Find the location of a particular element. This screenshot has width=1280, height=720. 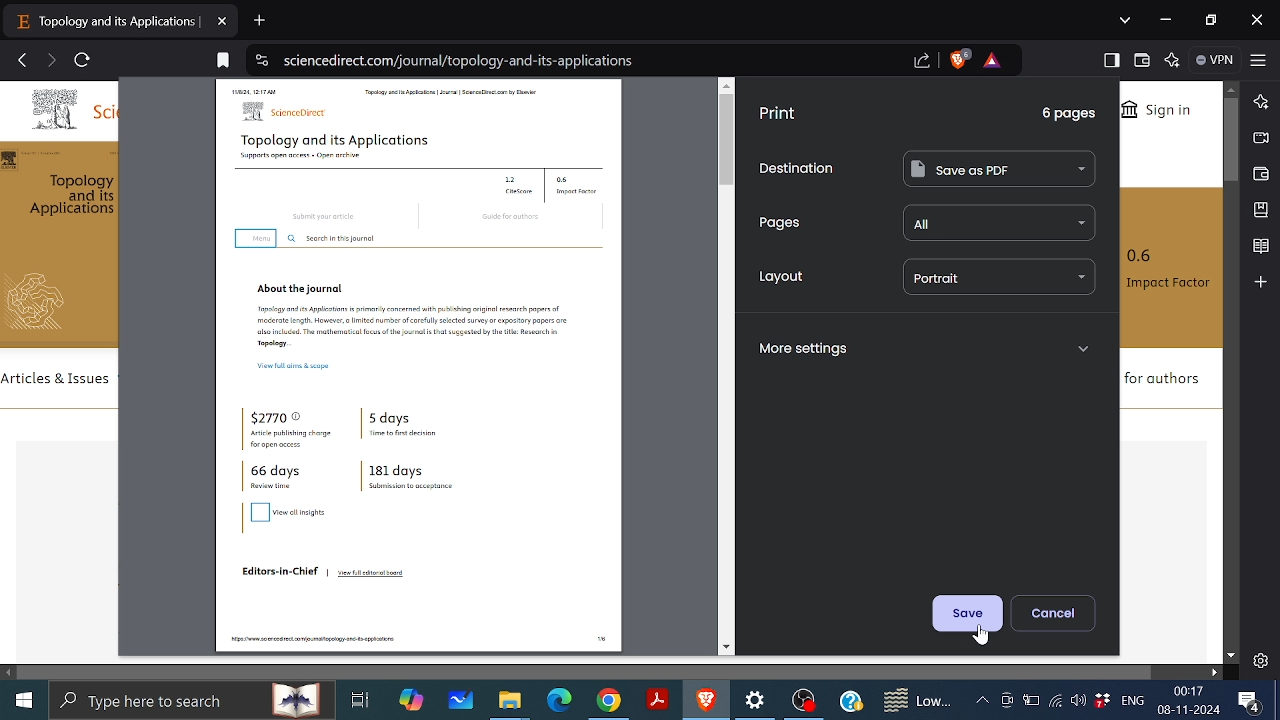

Add to sidebar is located at coordinates (1262, 283).